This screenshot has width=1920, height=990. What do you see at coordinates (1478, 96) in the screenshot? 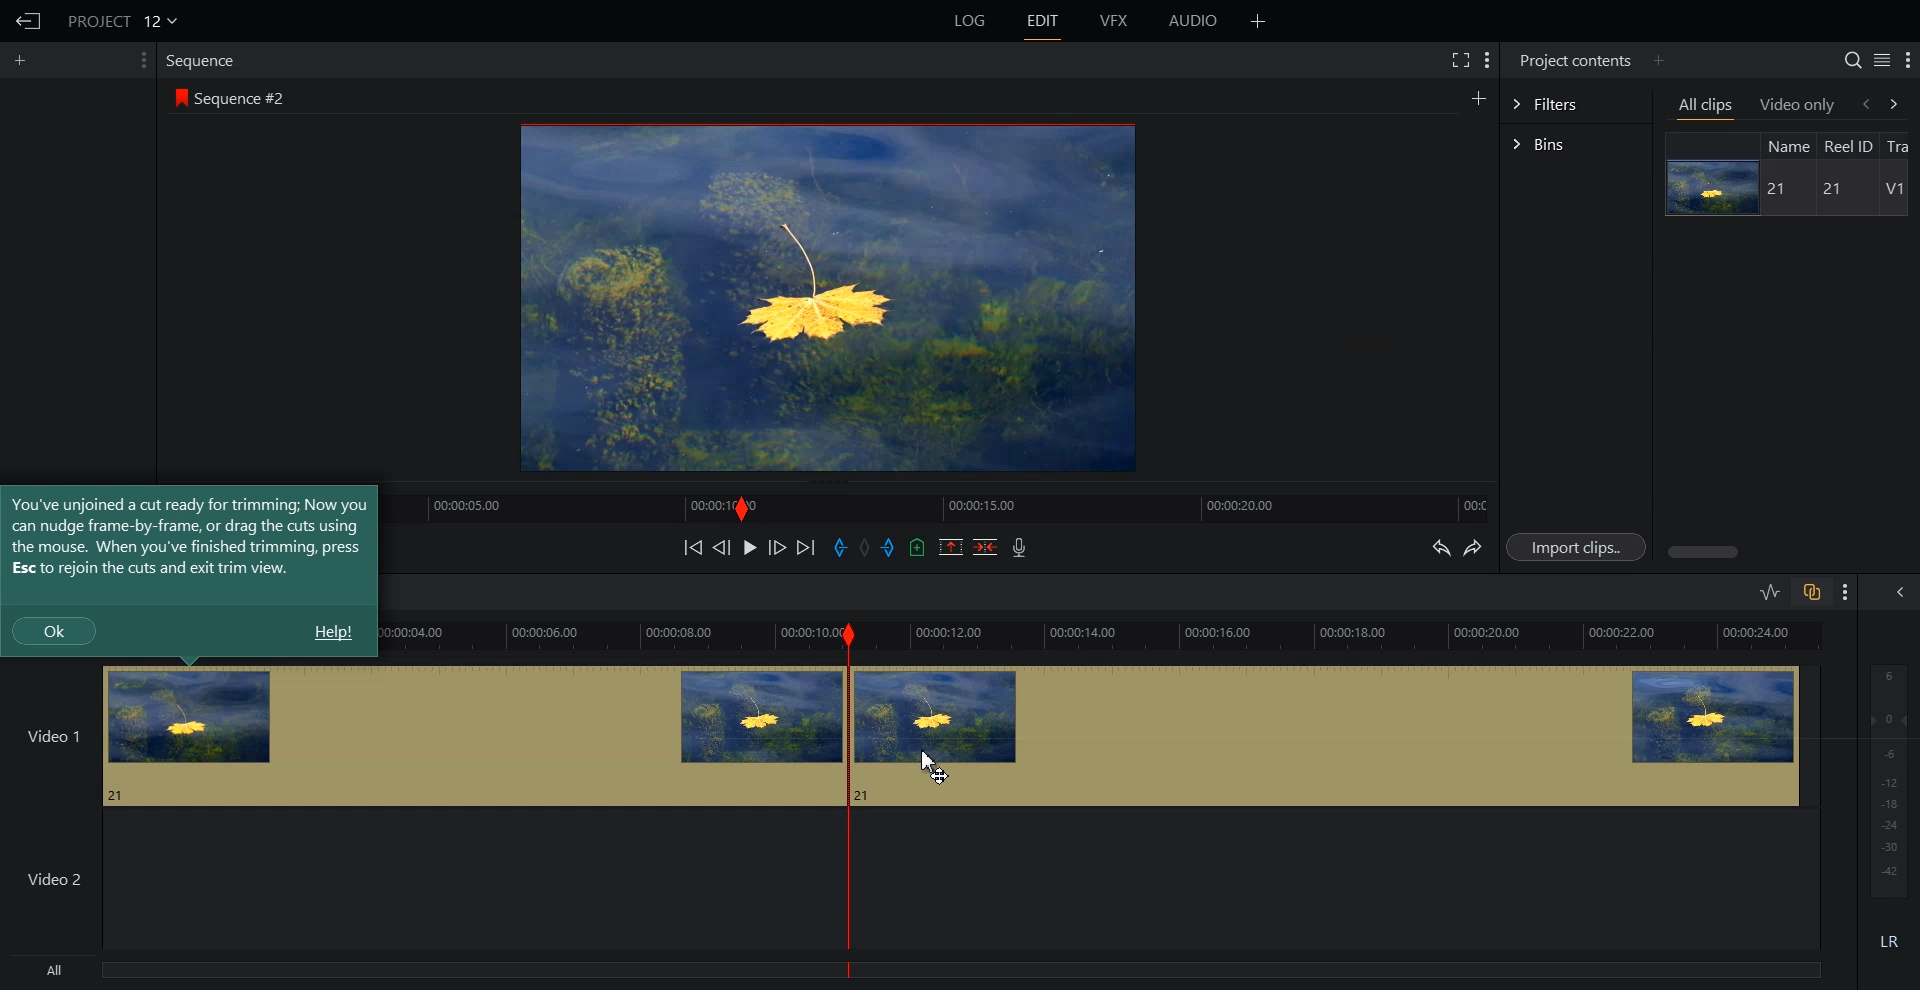
I see `Add Panel` at bounding box center [1478, 96].